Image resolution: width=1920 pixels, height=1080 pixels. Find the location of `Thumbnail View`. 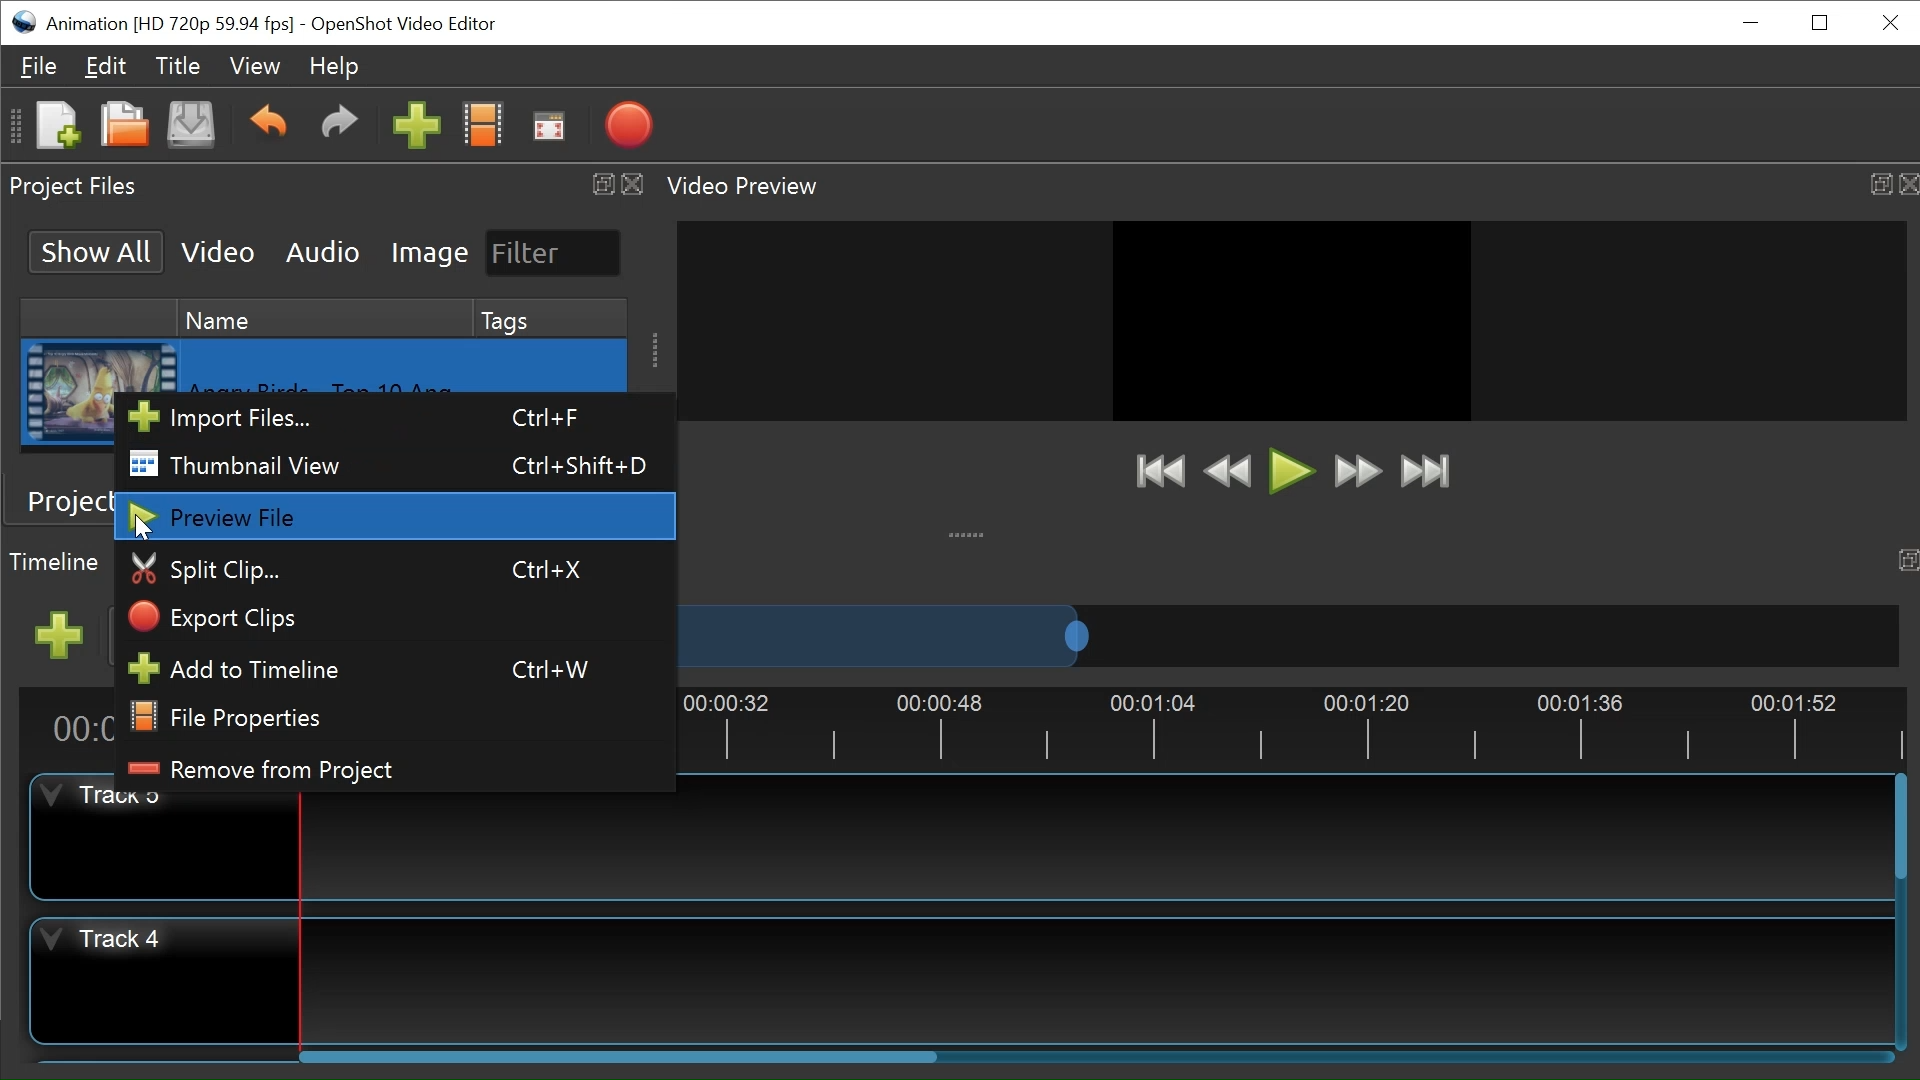

Thumbnail View is located at coordinates (389, 464).